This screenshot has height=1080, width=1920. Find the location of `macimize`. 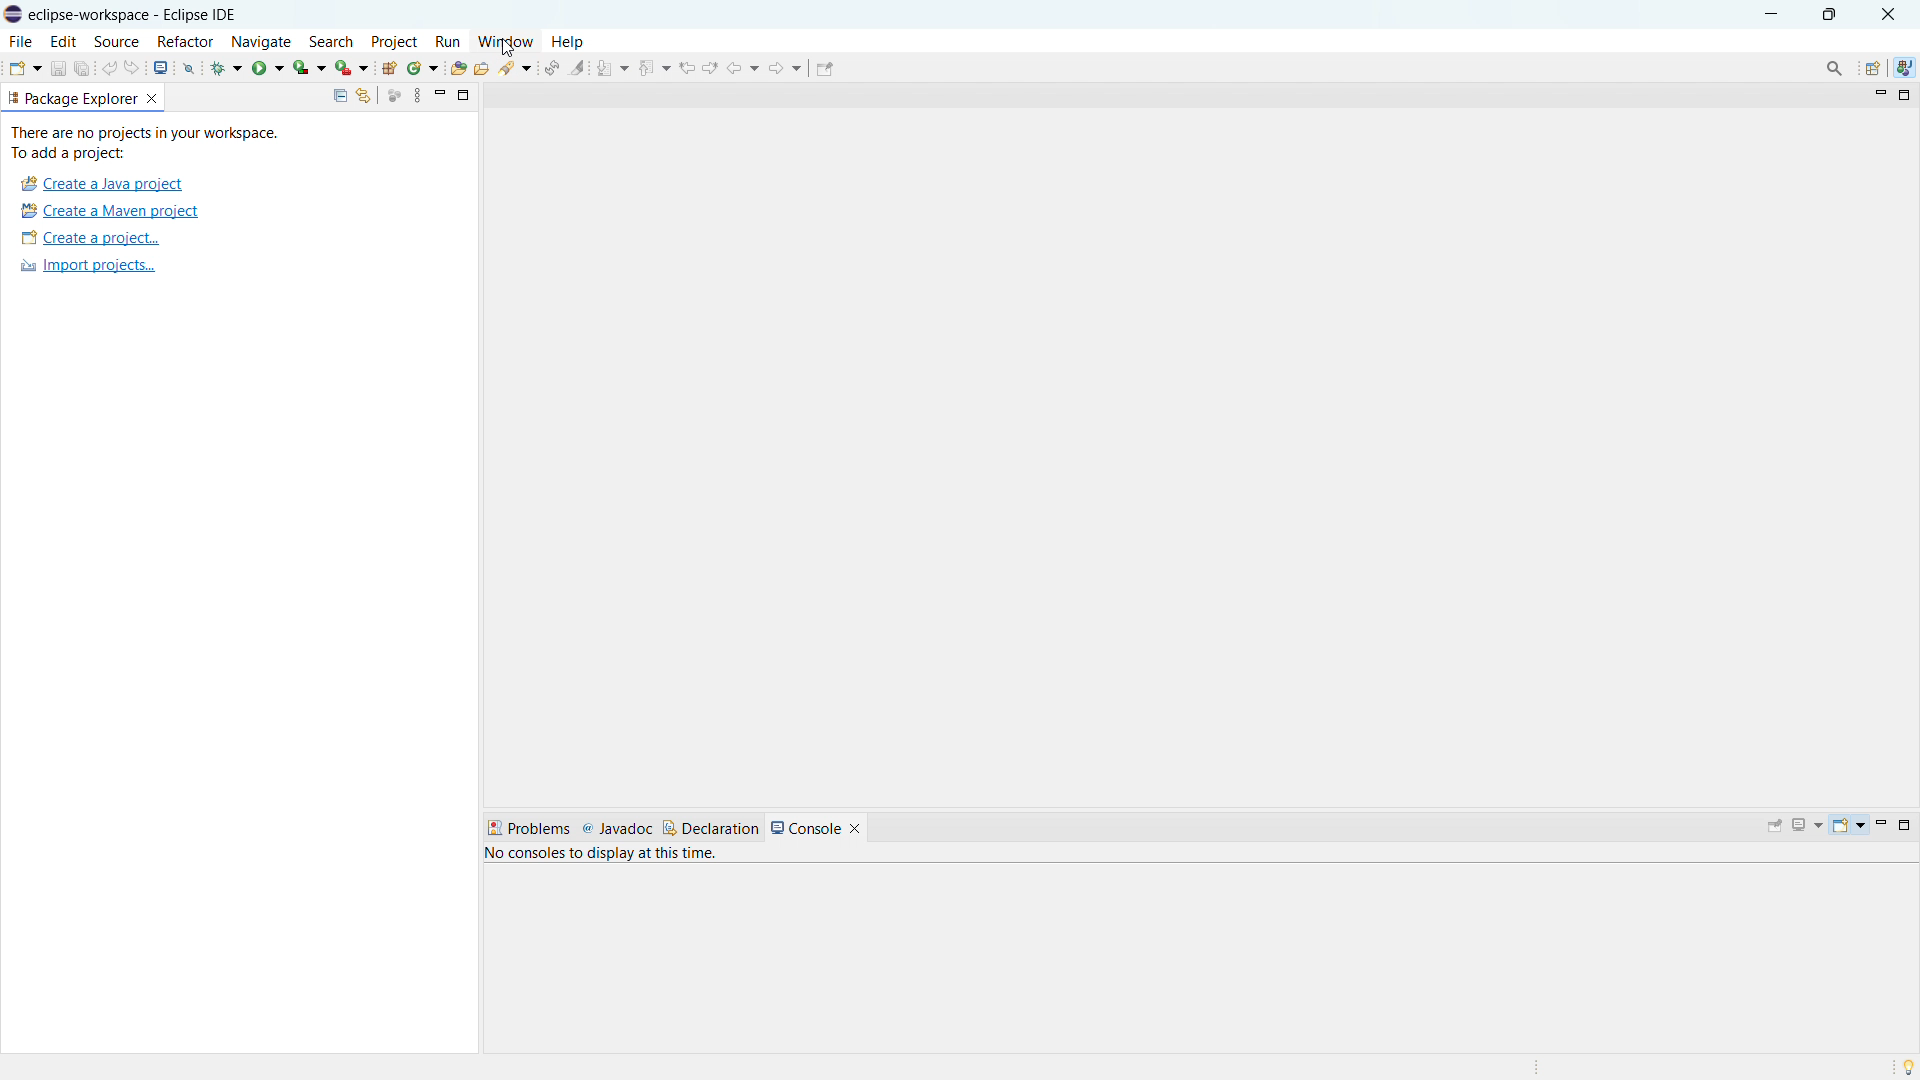

macimize is located at coordinates (465, 96).